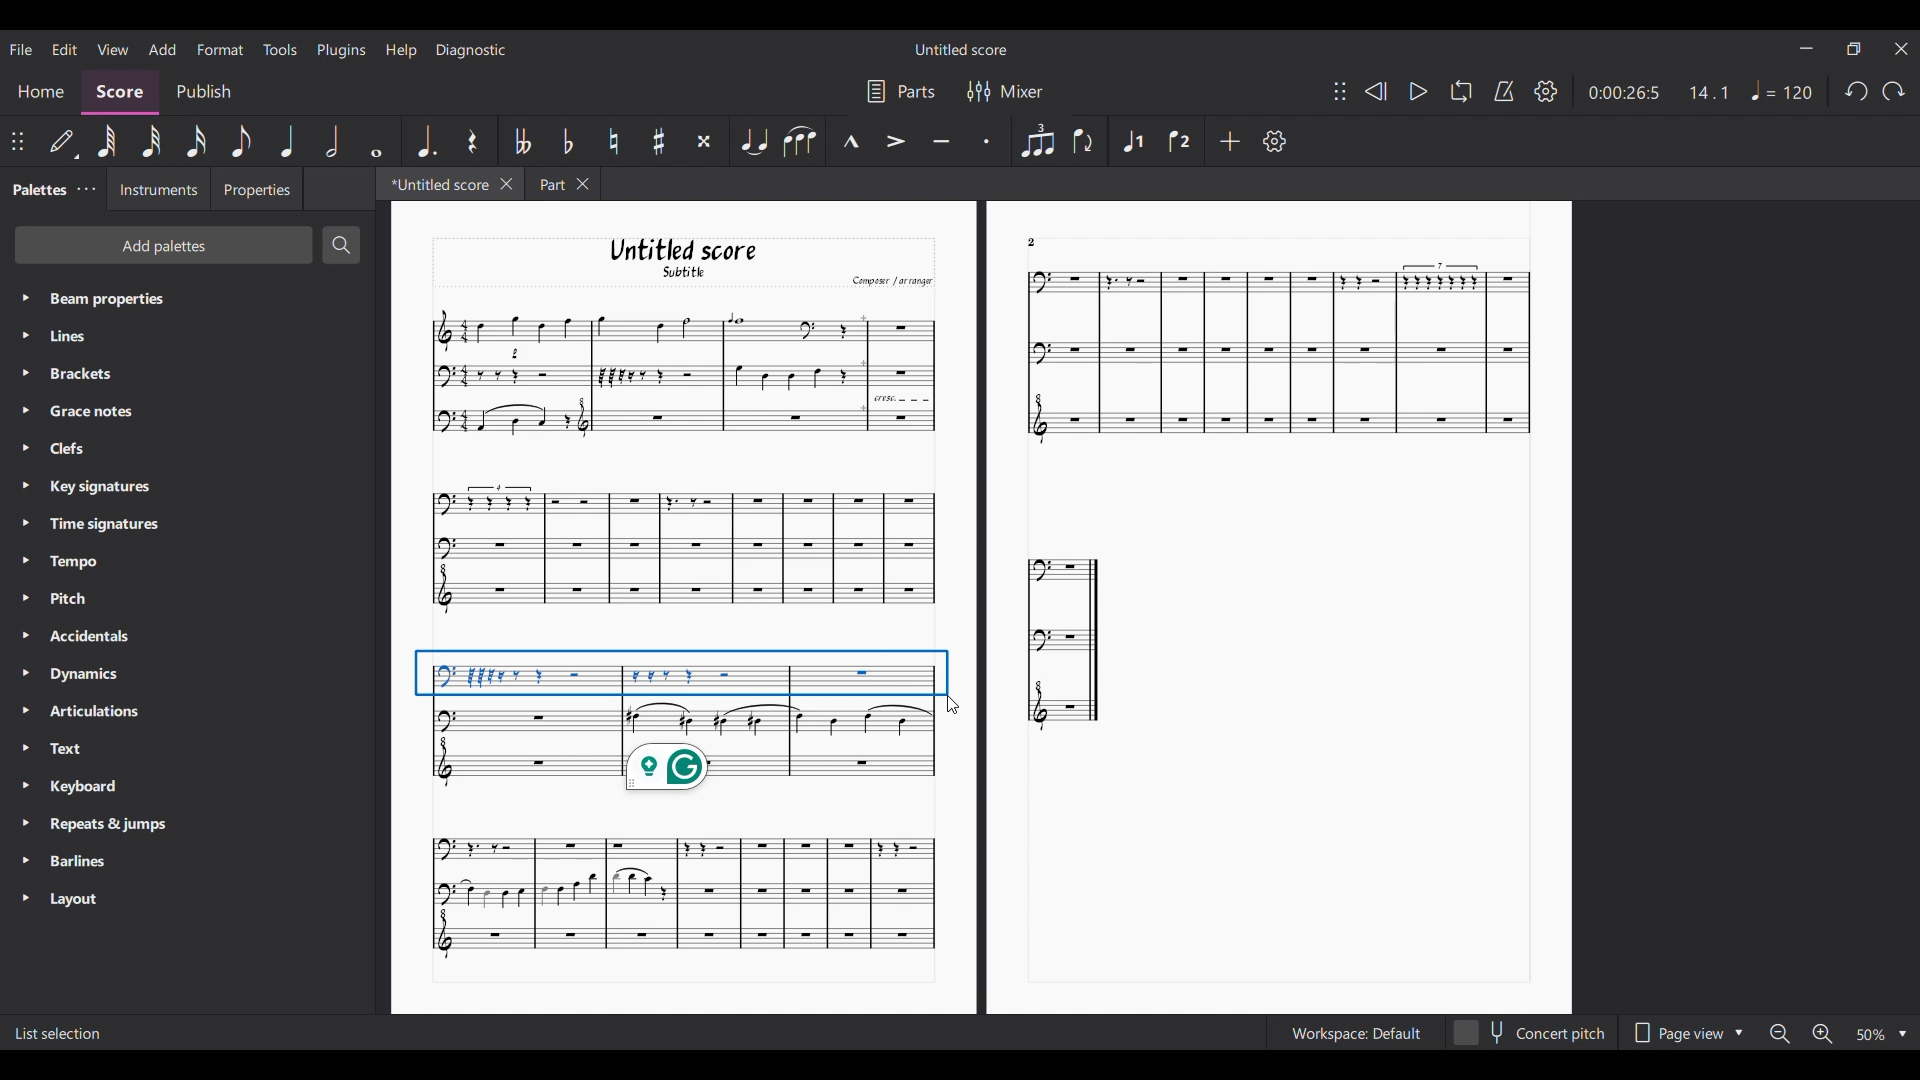  Describe the element at coordinates (1461, 90) in the screenshot. I see `Loop playback` at that location.